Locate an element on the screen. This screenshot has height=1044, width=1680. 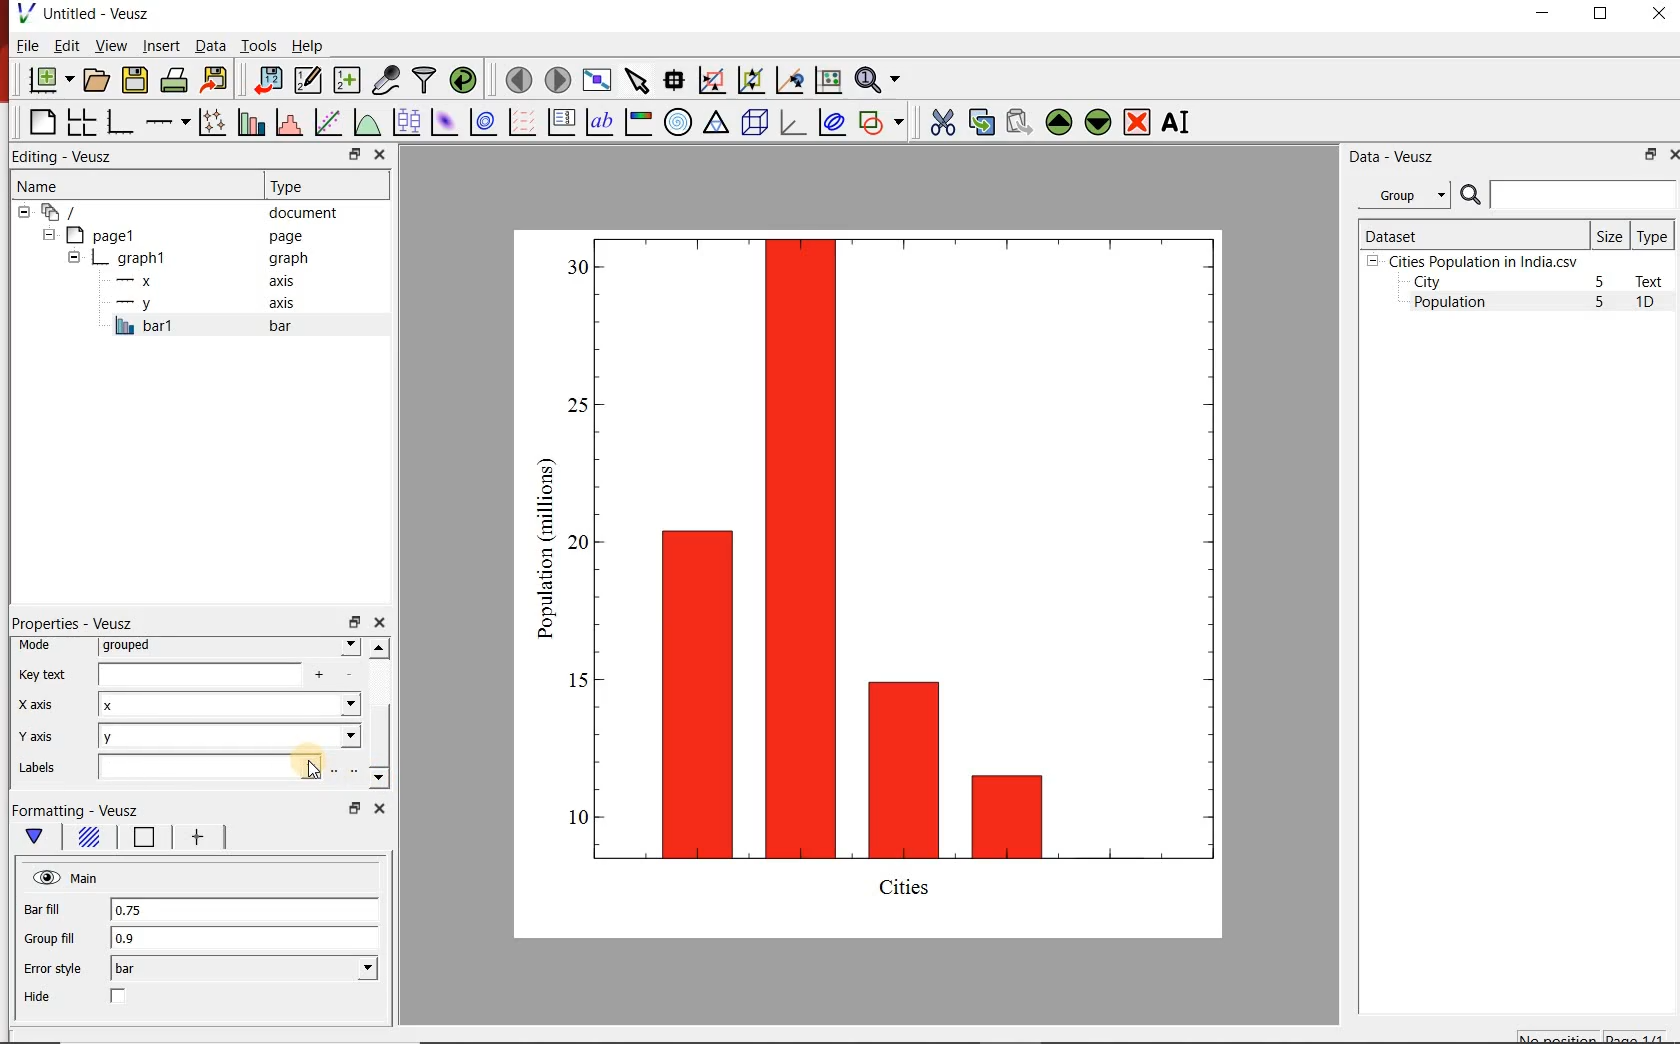
paste widget from the clipboard is located at coordinates (1019, 122).